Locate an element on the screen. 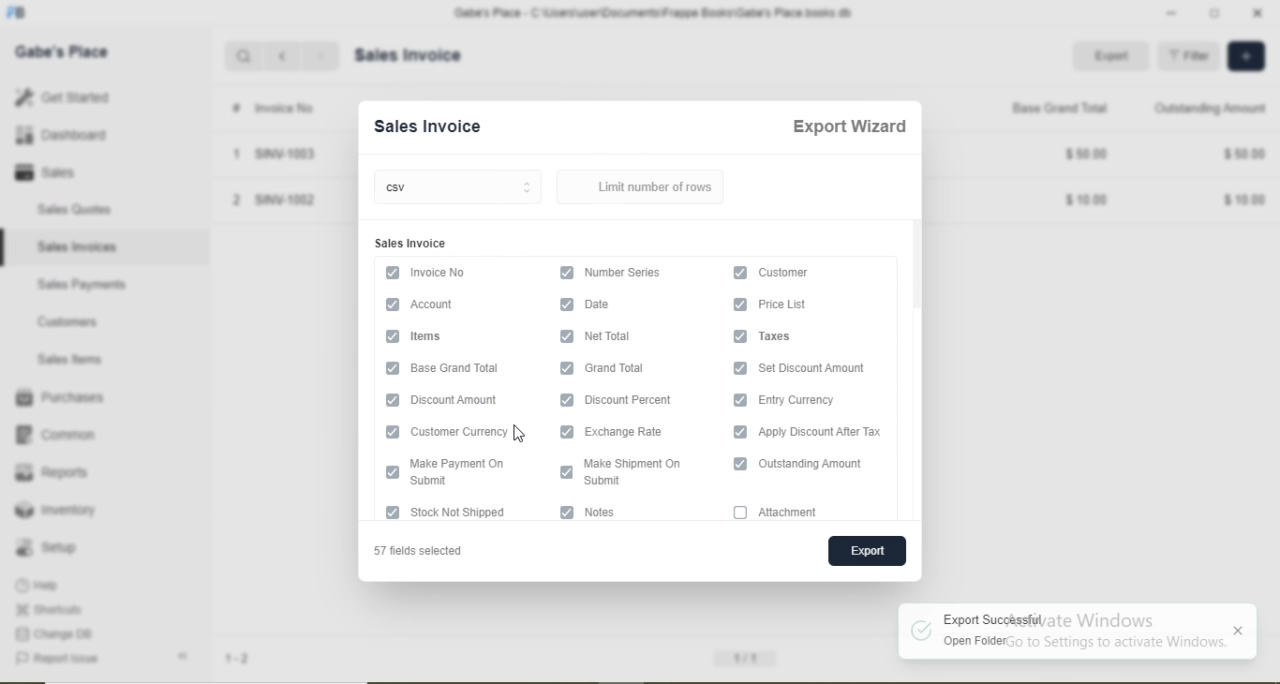 The width and height of the screenshot is (1280, 684). checkbox is located at coordinates (565, 430).